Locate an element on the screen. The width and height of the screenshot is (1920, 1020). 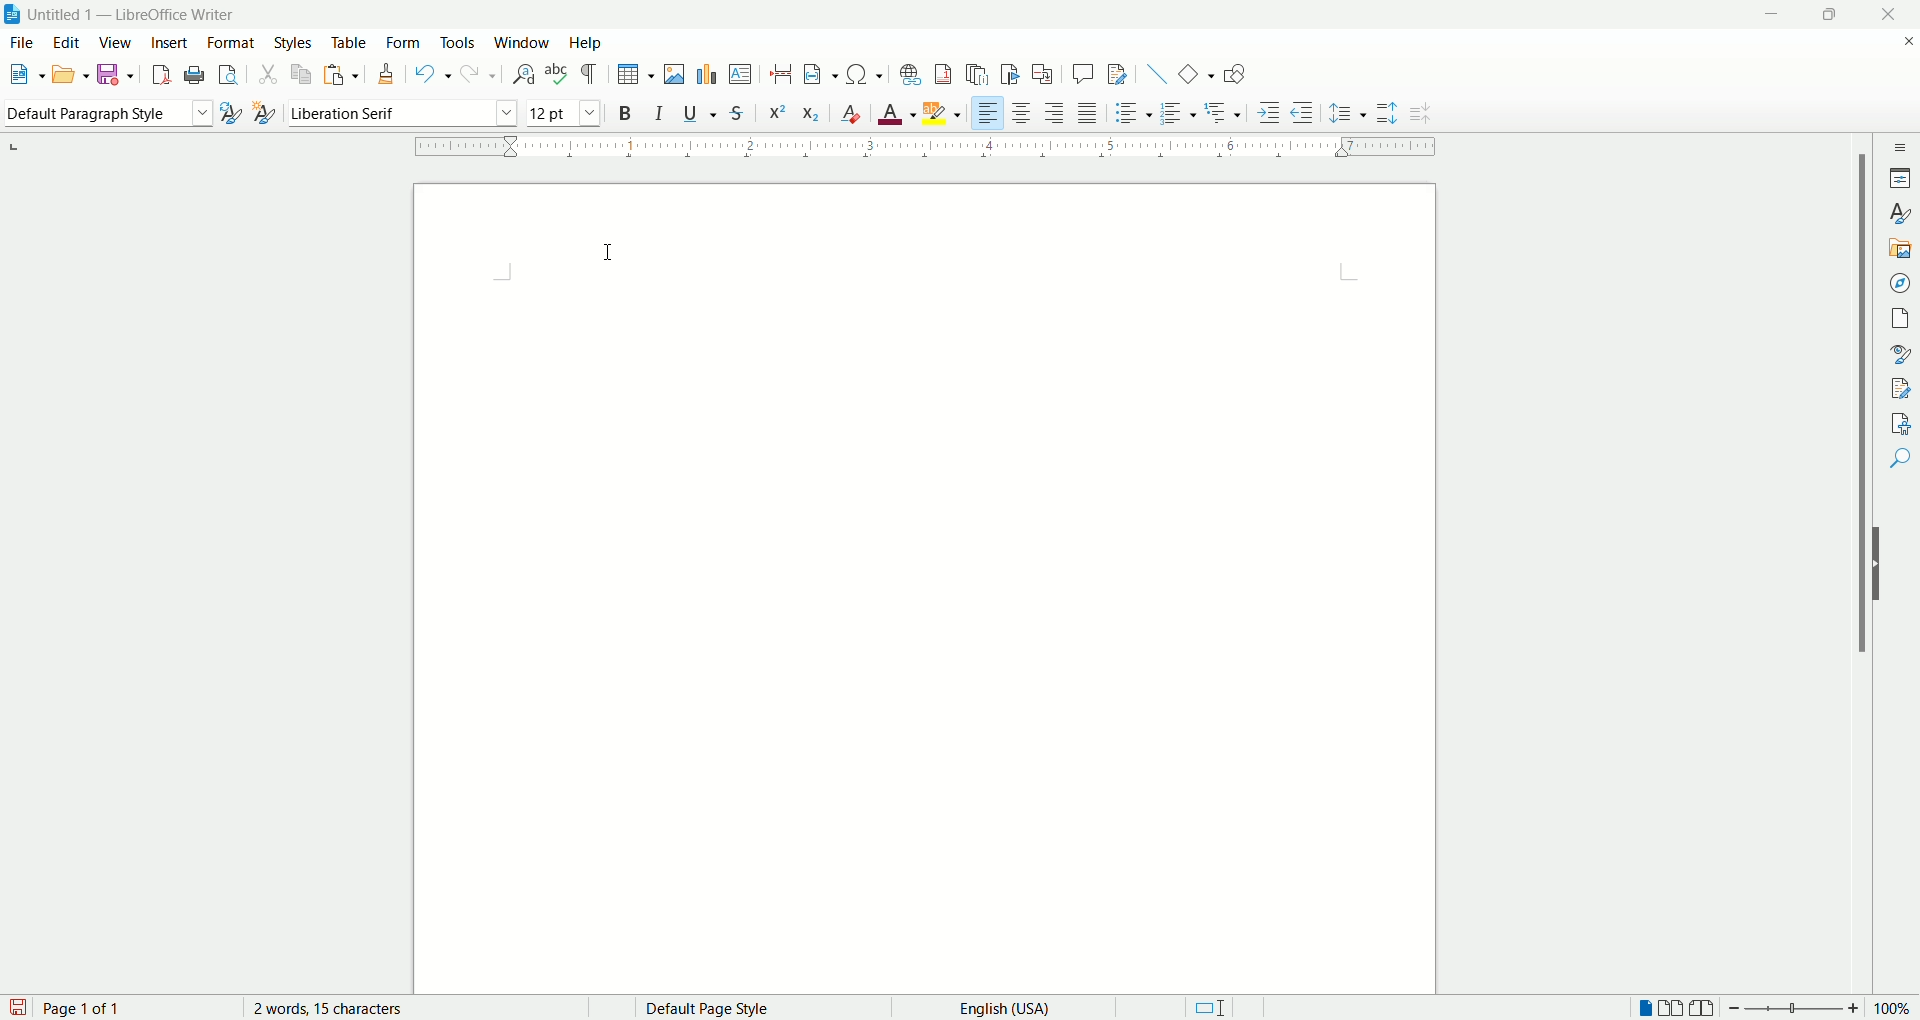
edit is located at coordinates (68, 43).